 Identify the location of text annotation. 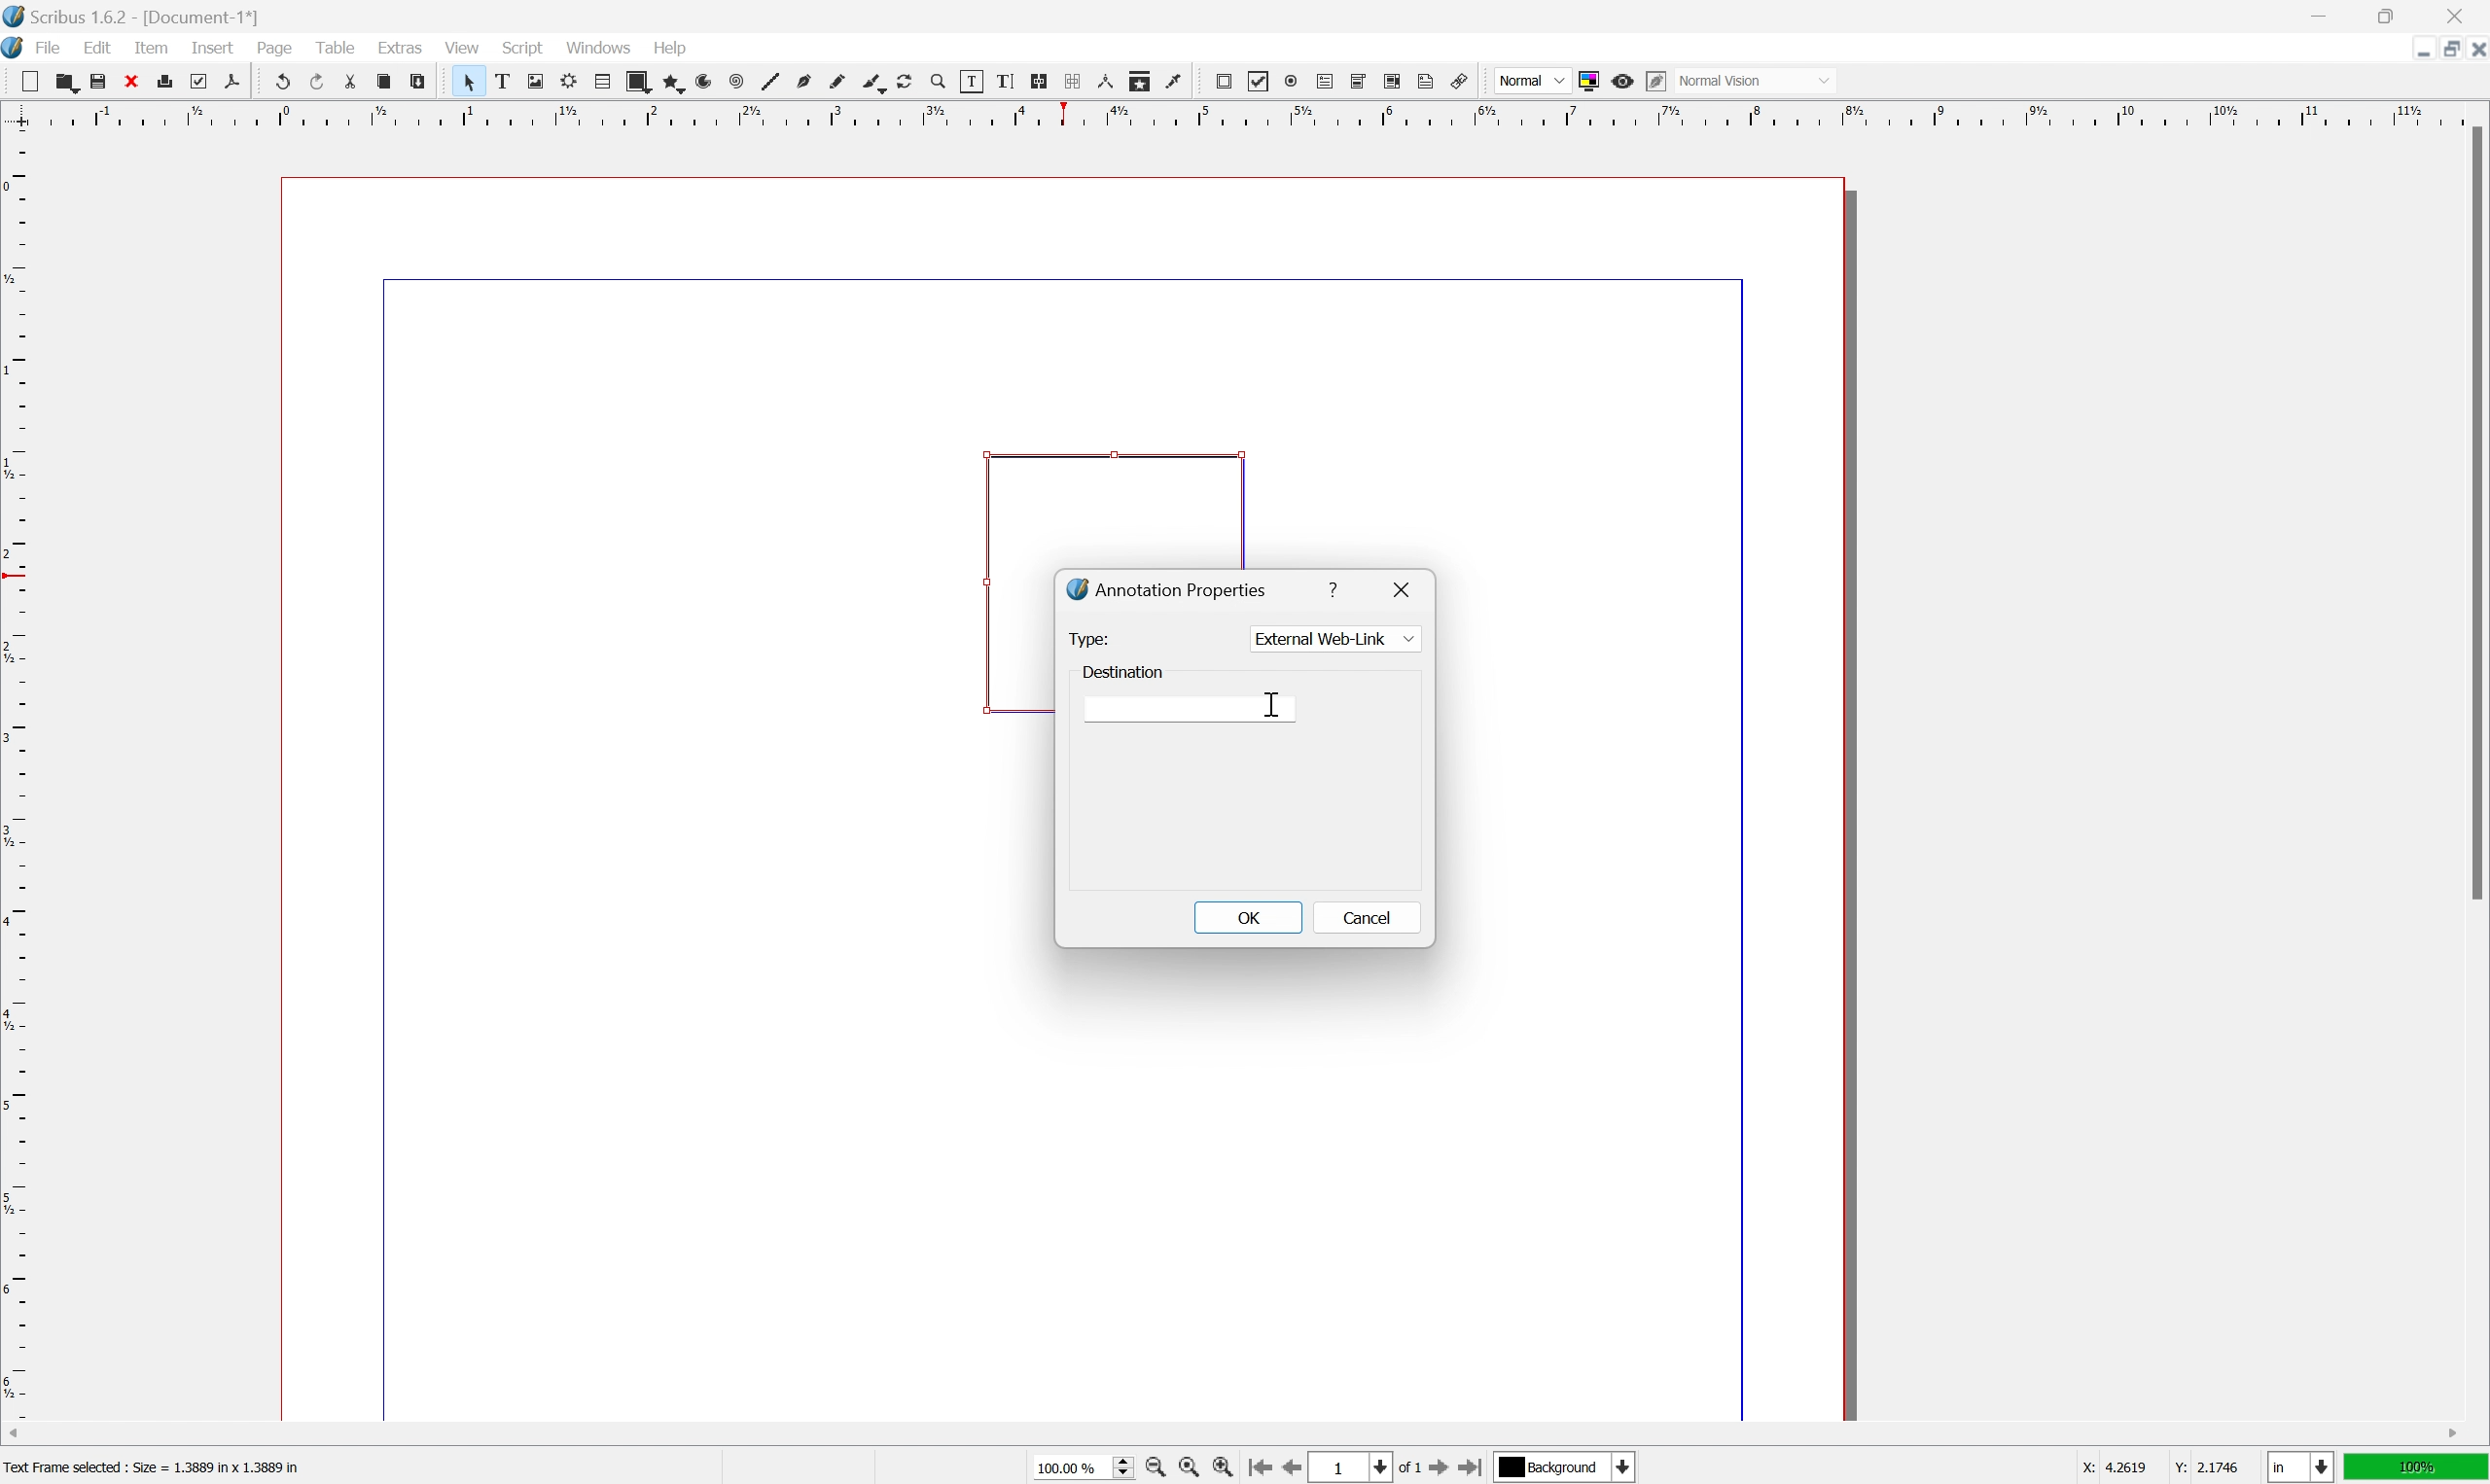
(1427, 80).